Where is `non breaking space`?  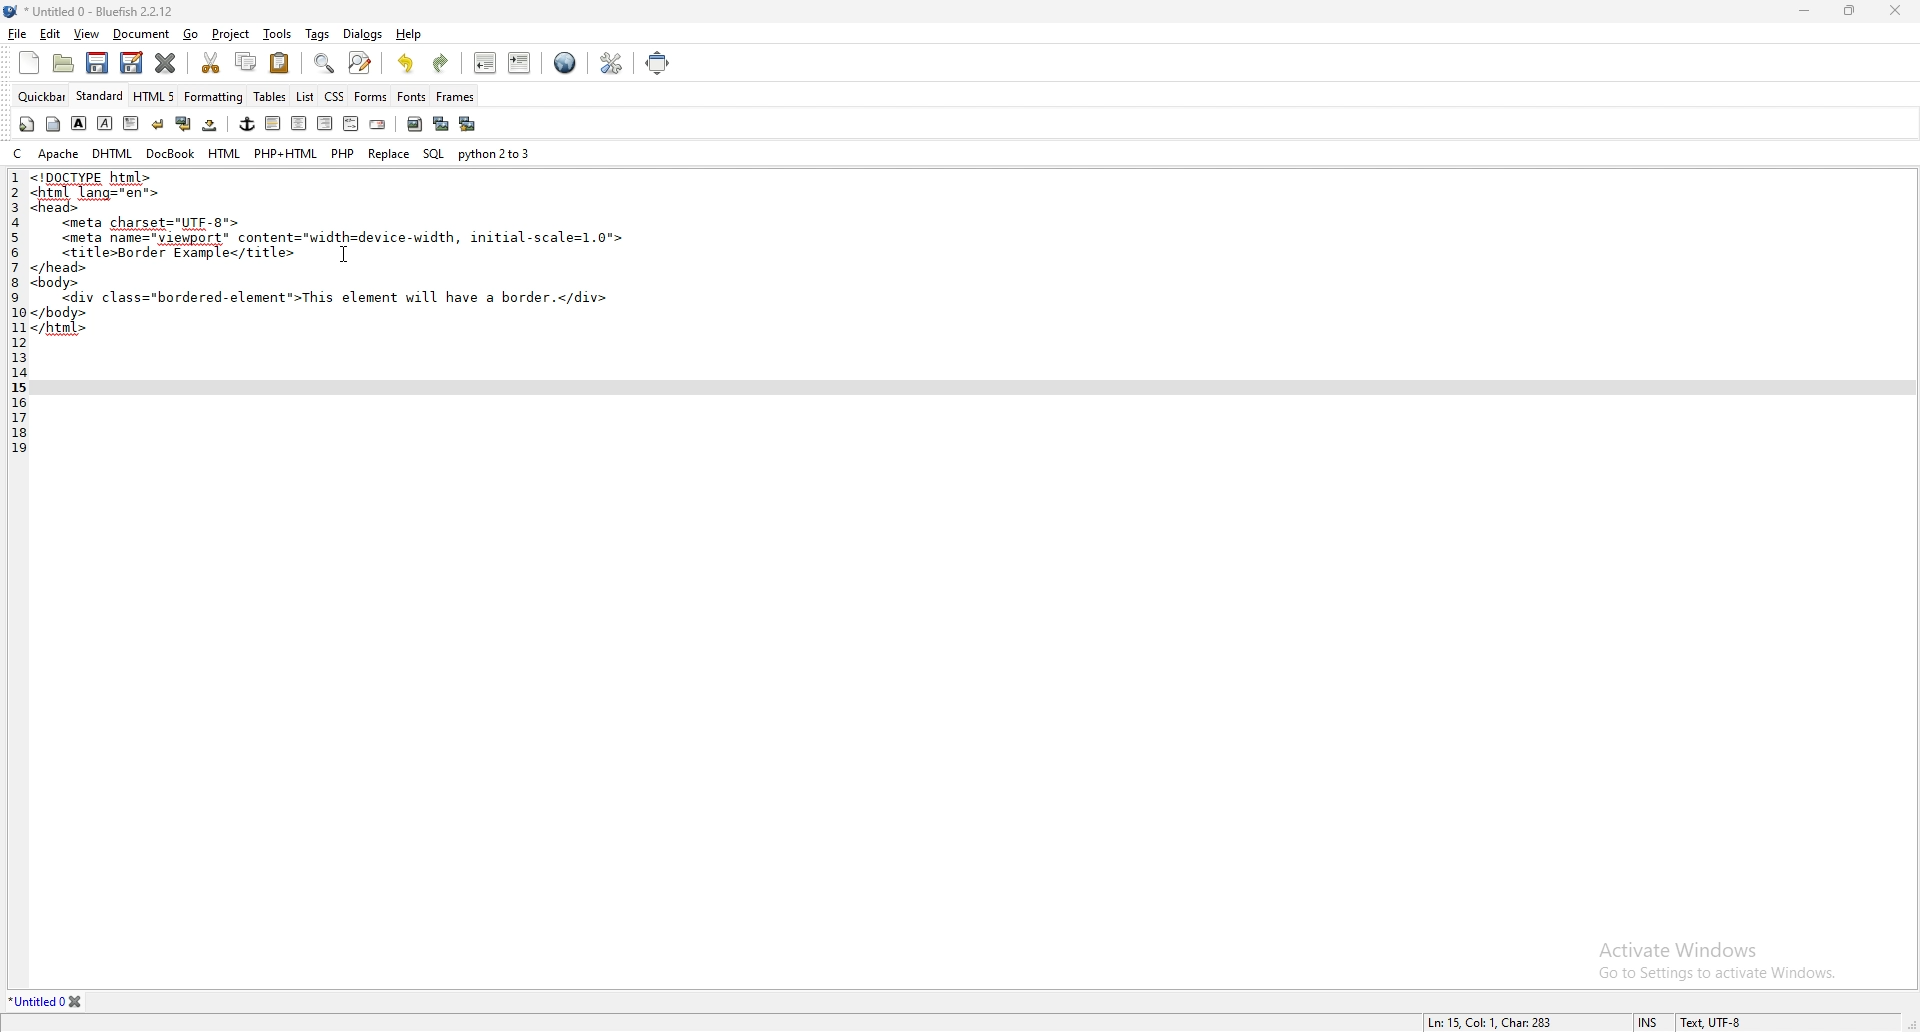 non breaking space is located at coordinates (211, 124).